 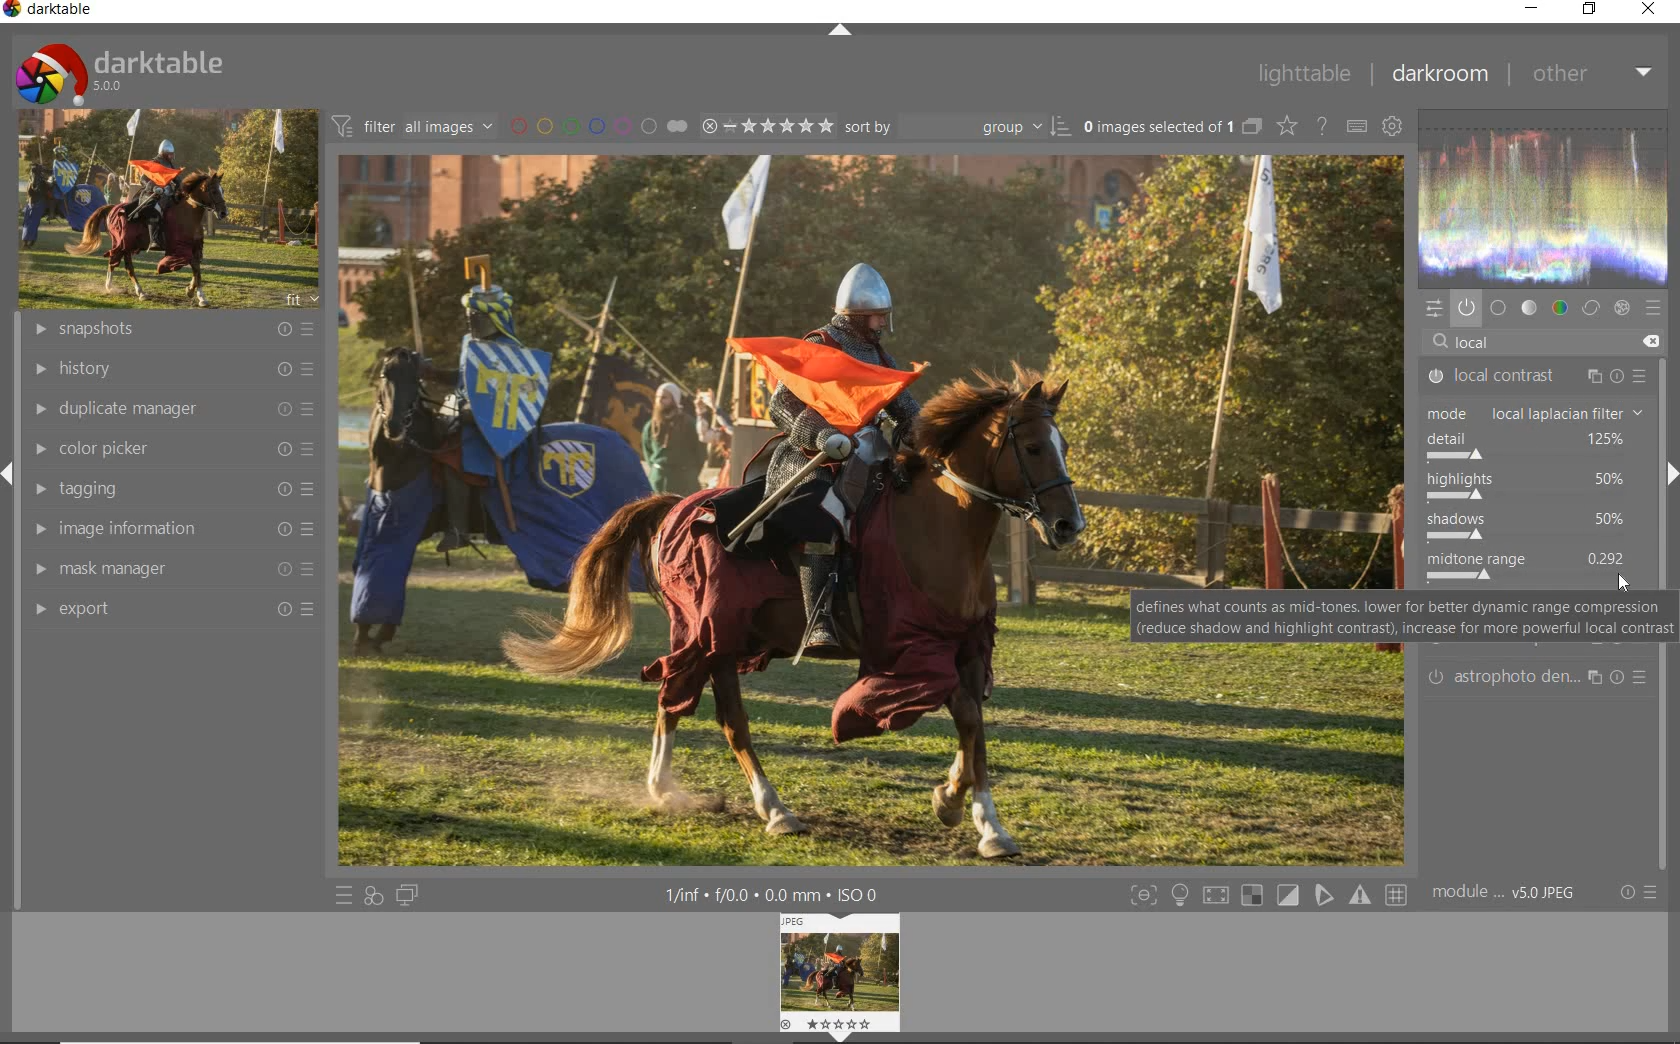 What do you see at coordinates (839, 29) in the screenshot?
I see `expand/collapse` at bounding box center [839, 29].